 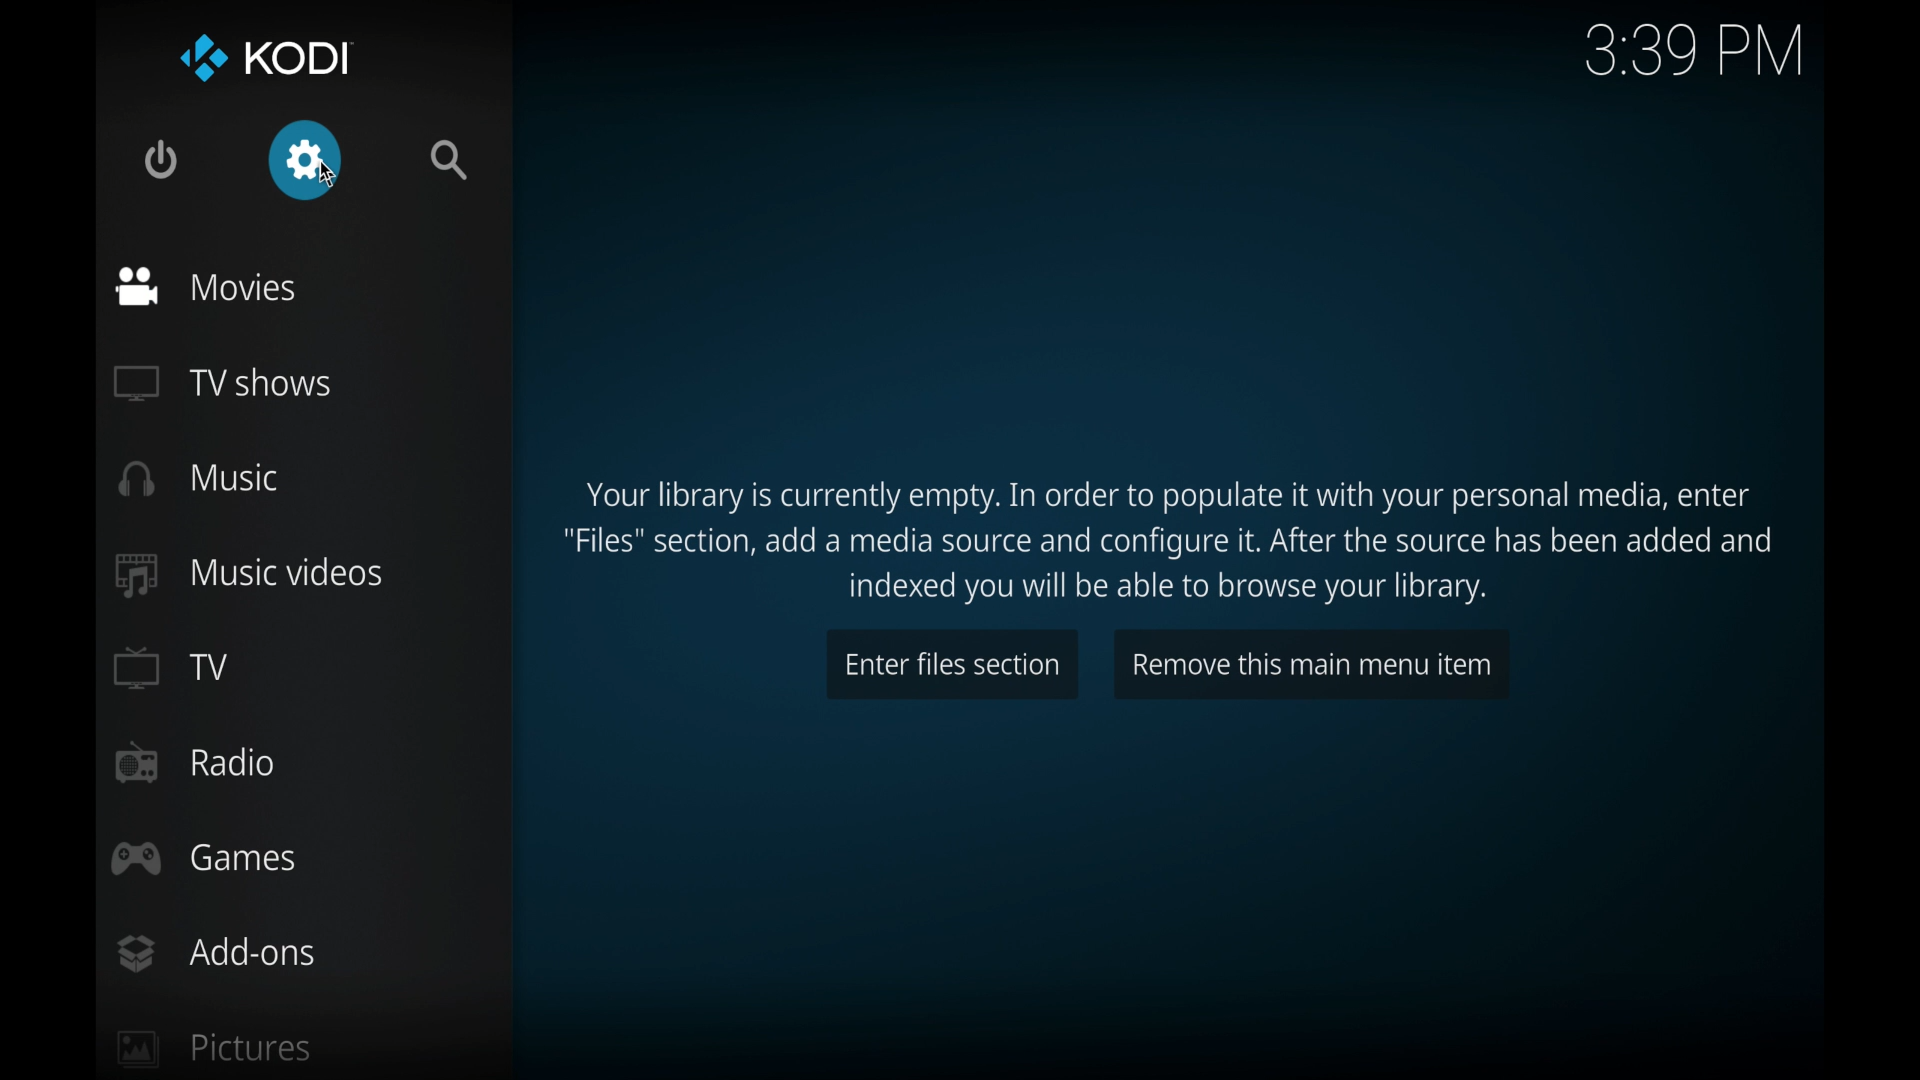 What do you see at coordinates (306, 160) in the screenshot?
I see `settings` at bounding box center [306, 160].